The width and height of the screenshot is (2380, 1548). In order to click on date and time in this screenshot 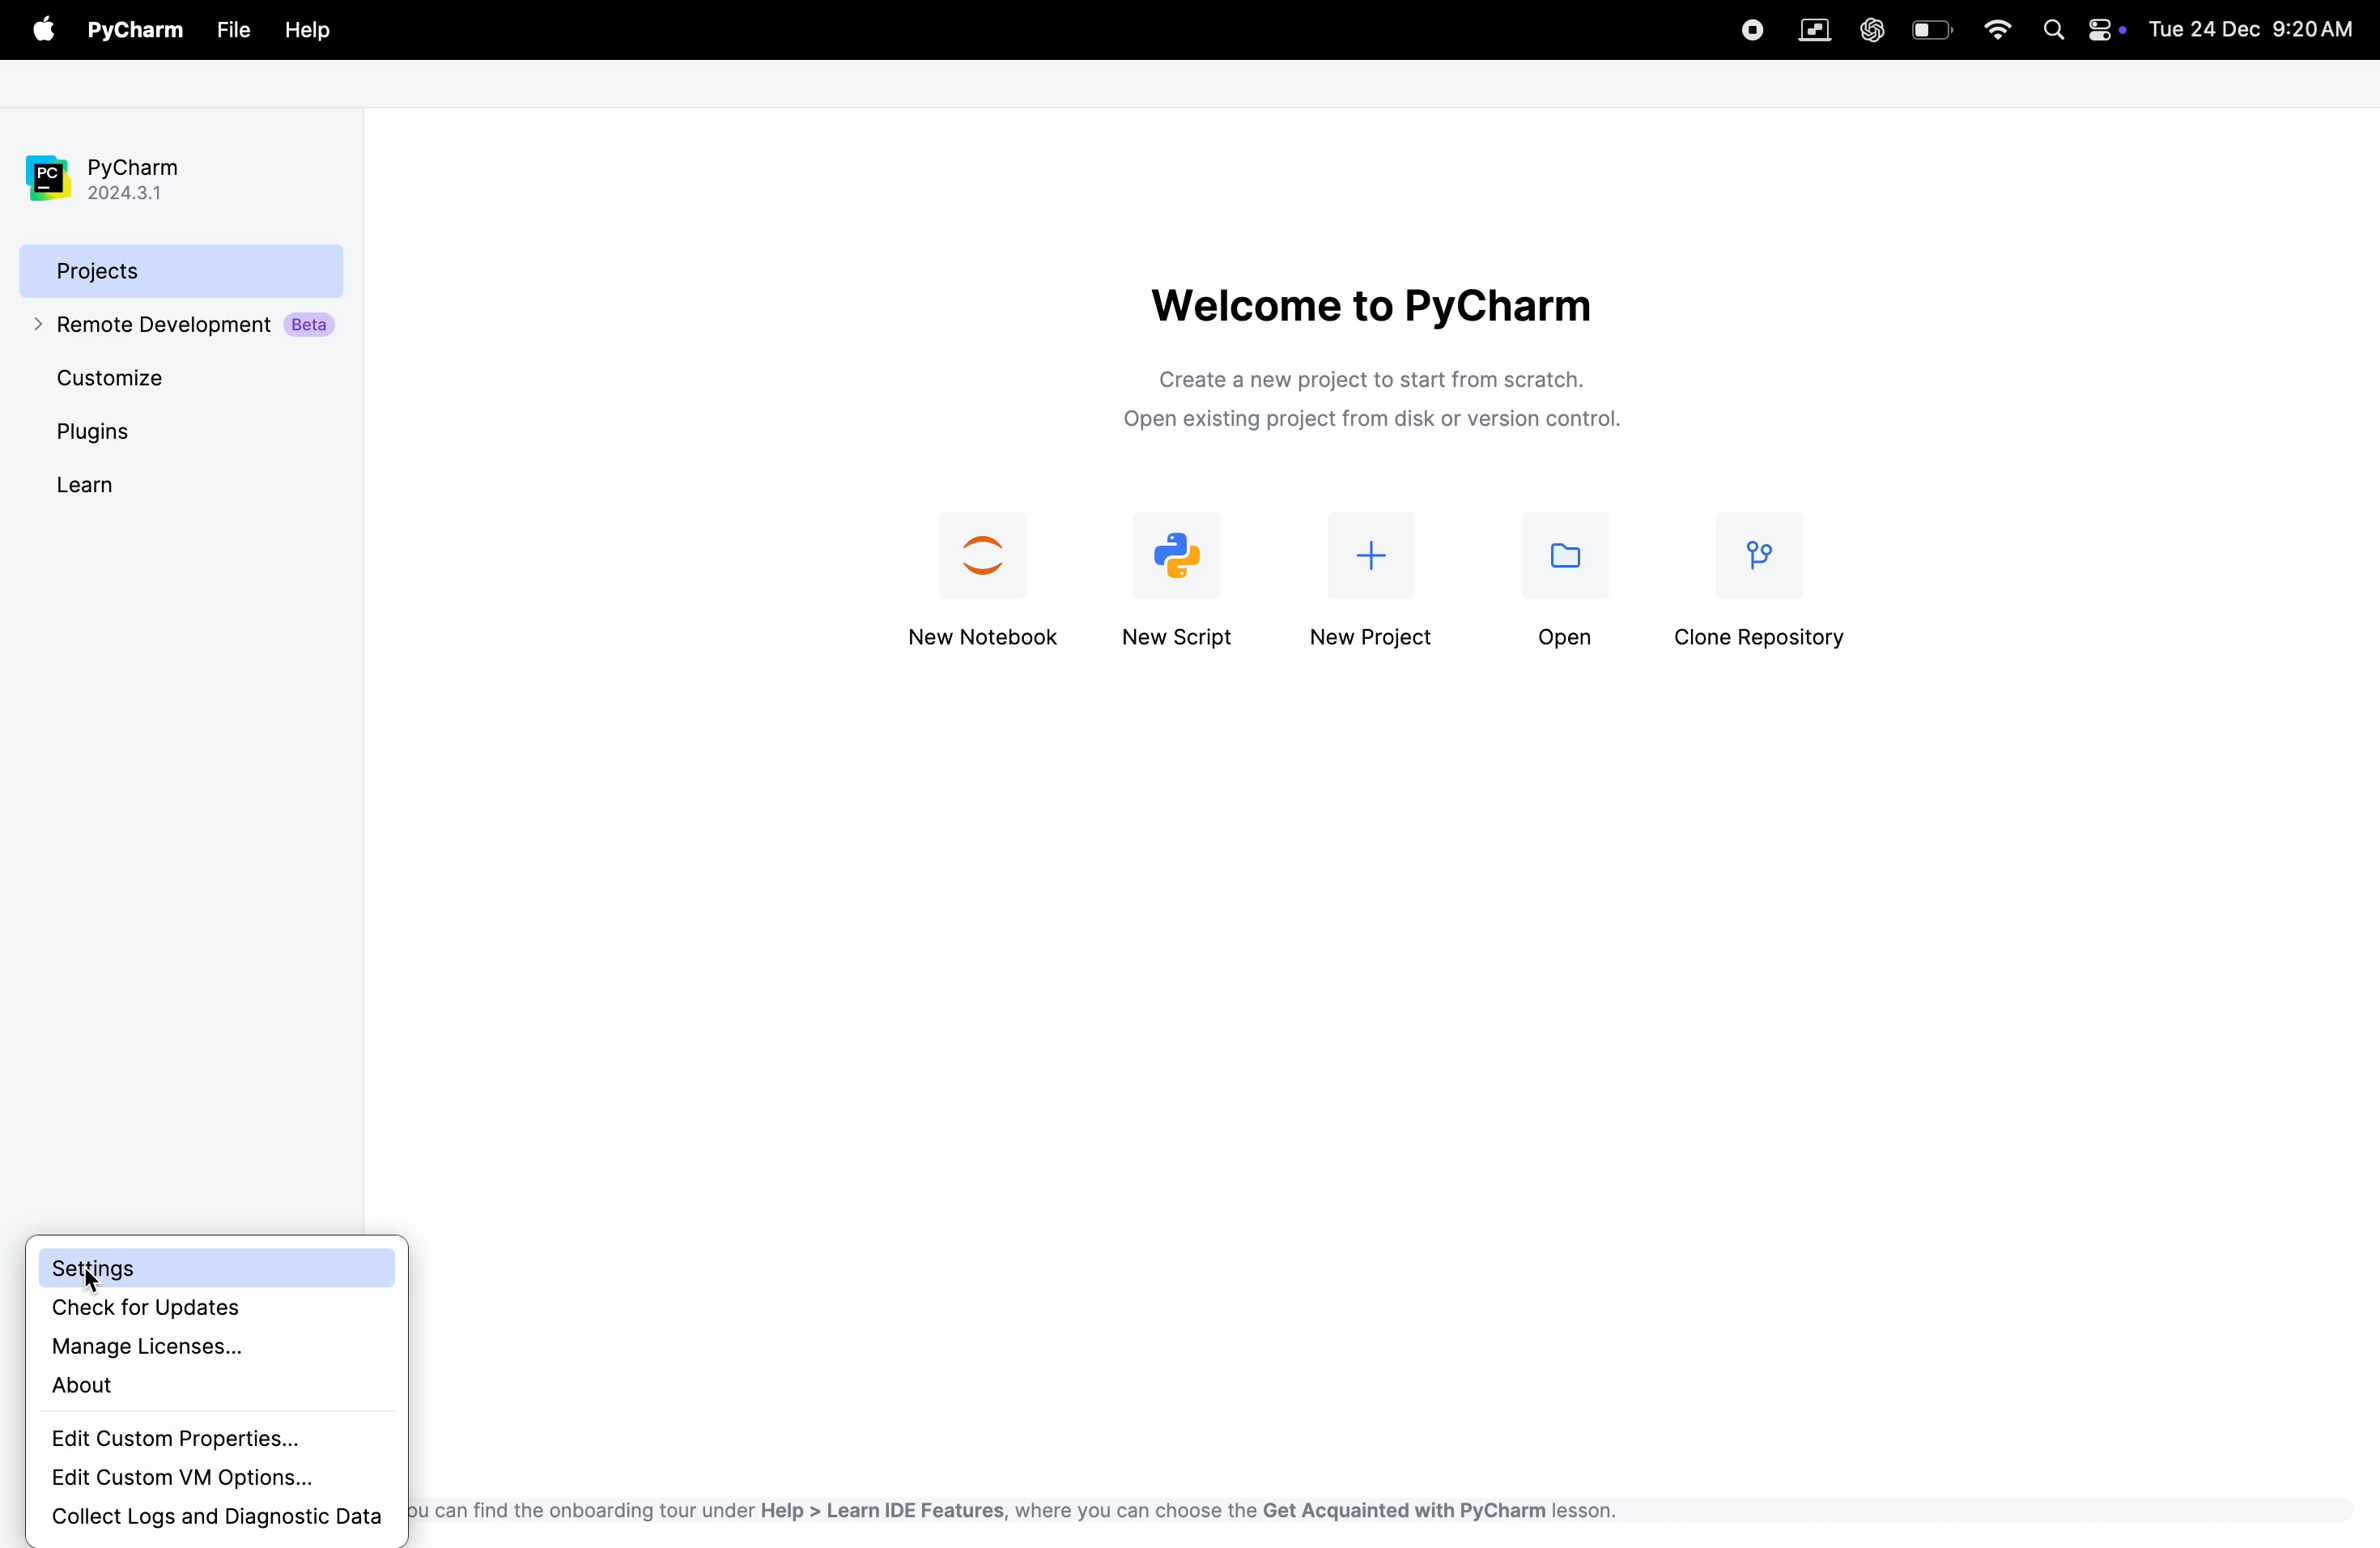, I will do `click(2257, 27)`.